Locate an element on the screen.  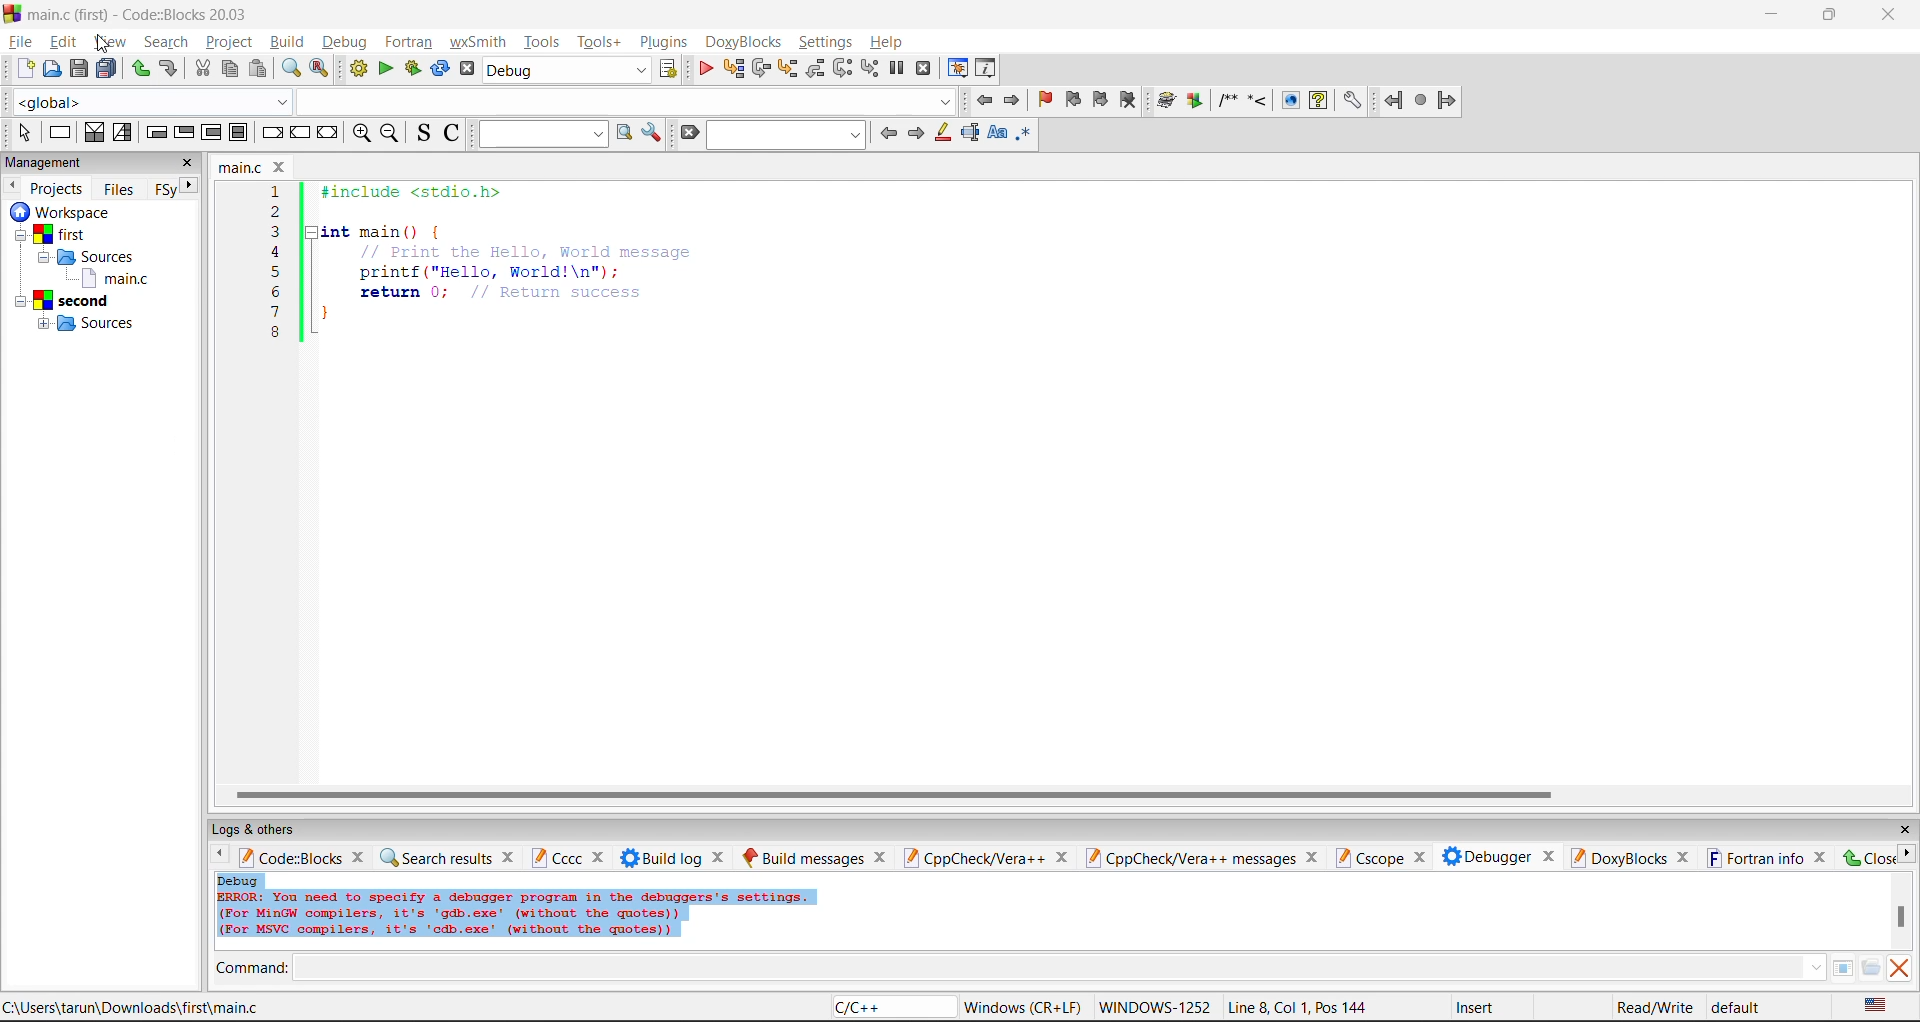
clear is located at coordinates (690, 134).